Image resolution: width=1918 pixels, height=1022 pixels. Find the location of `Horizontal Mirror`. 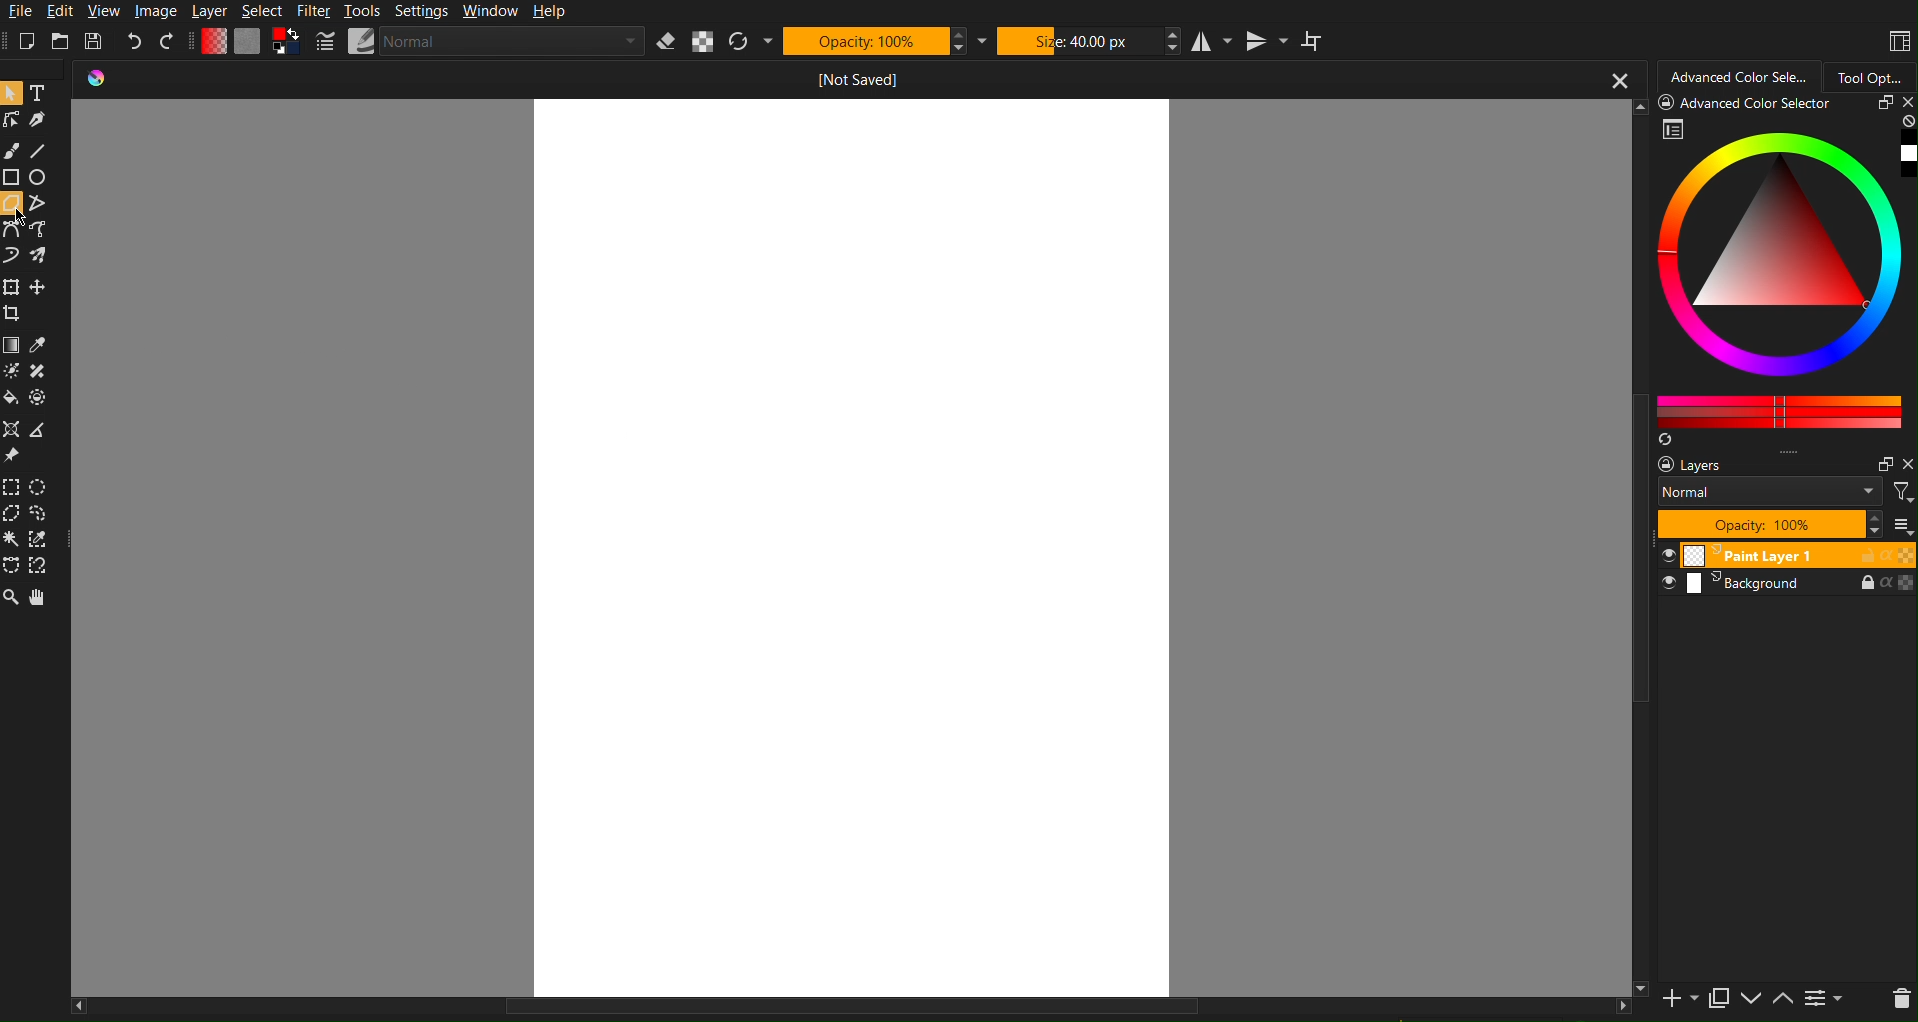

Horizontal Mirror is located at coordinates (1211, 41).